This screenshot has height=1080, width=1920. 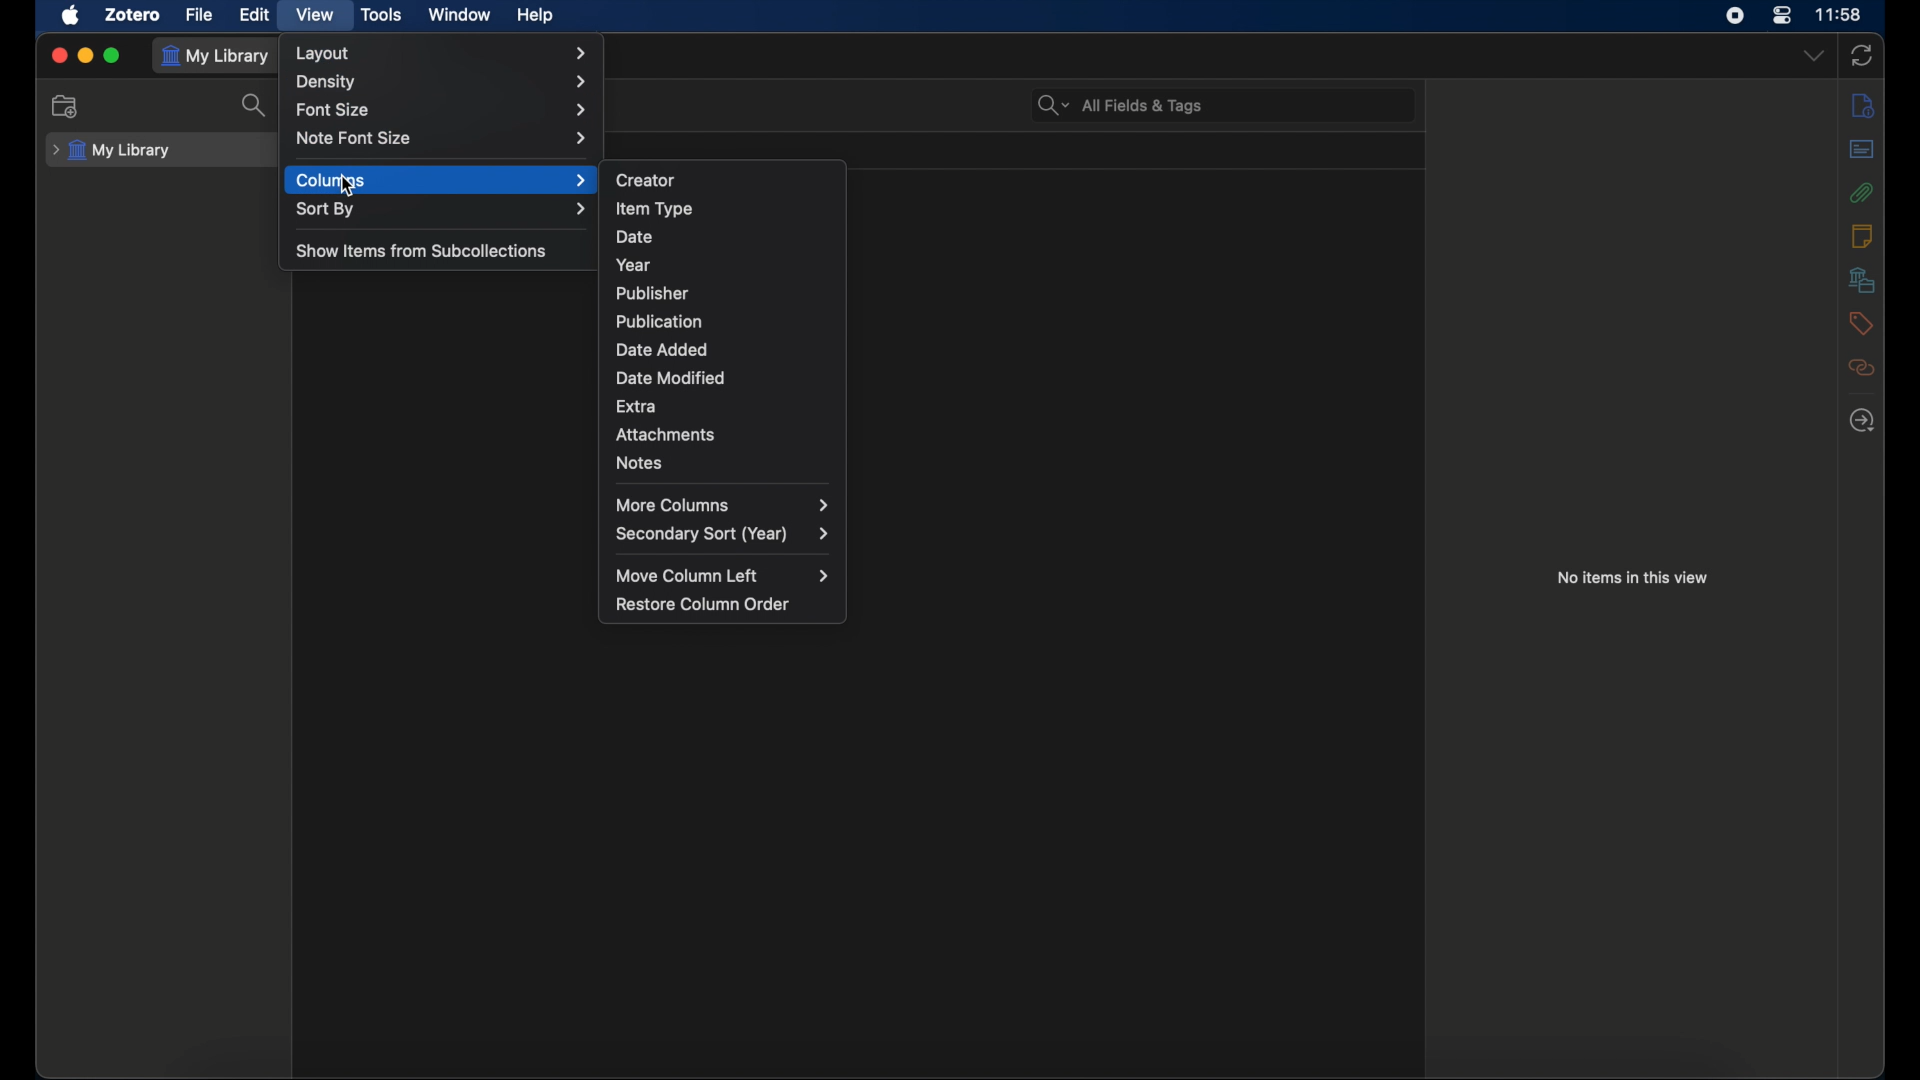 What do you see at coordinates (444, 109) in the screenshot?
I see `font size` at bounding box center [444, 109].